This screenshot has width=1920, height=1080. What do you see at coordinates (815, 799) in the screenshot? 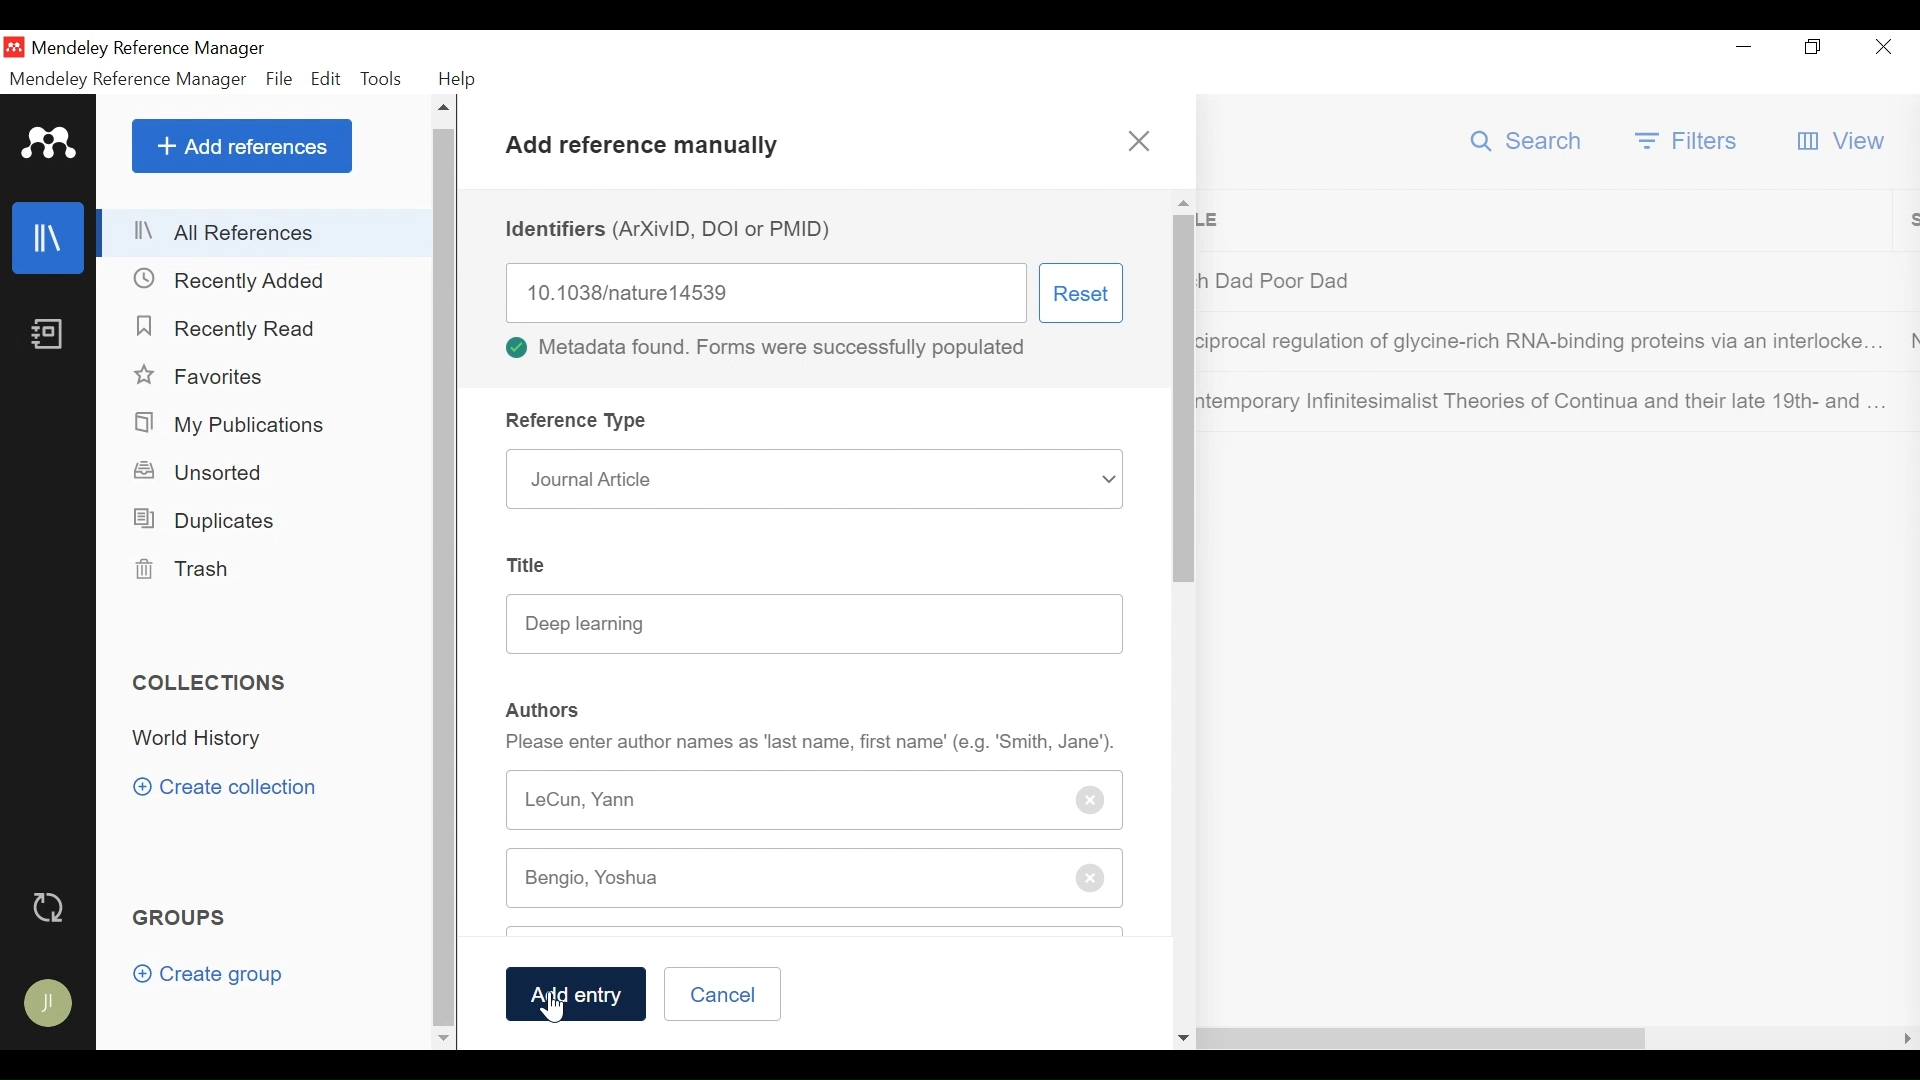
I see `Author` at bounding box center [815, 799].